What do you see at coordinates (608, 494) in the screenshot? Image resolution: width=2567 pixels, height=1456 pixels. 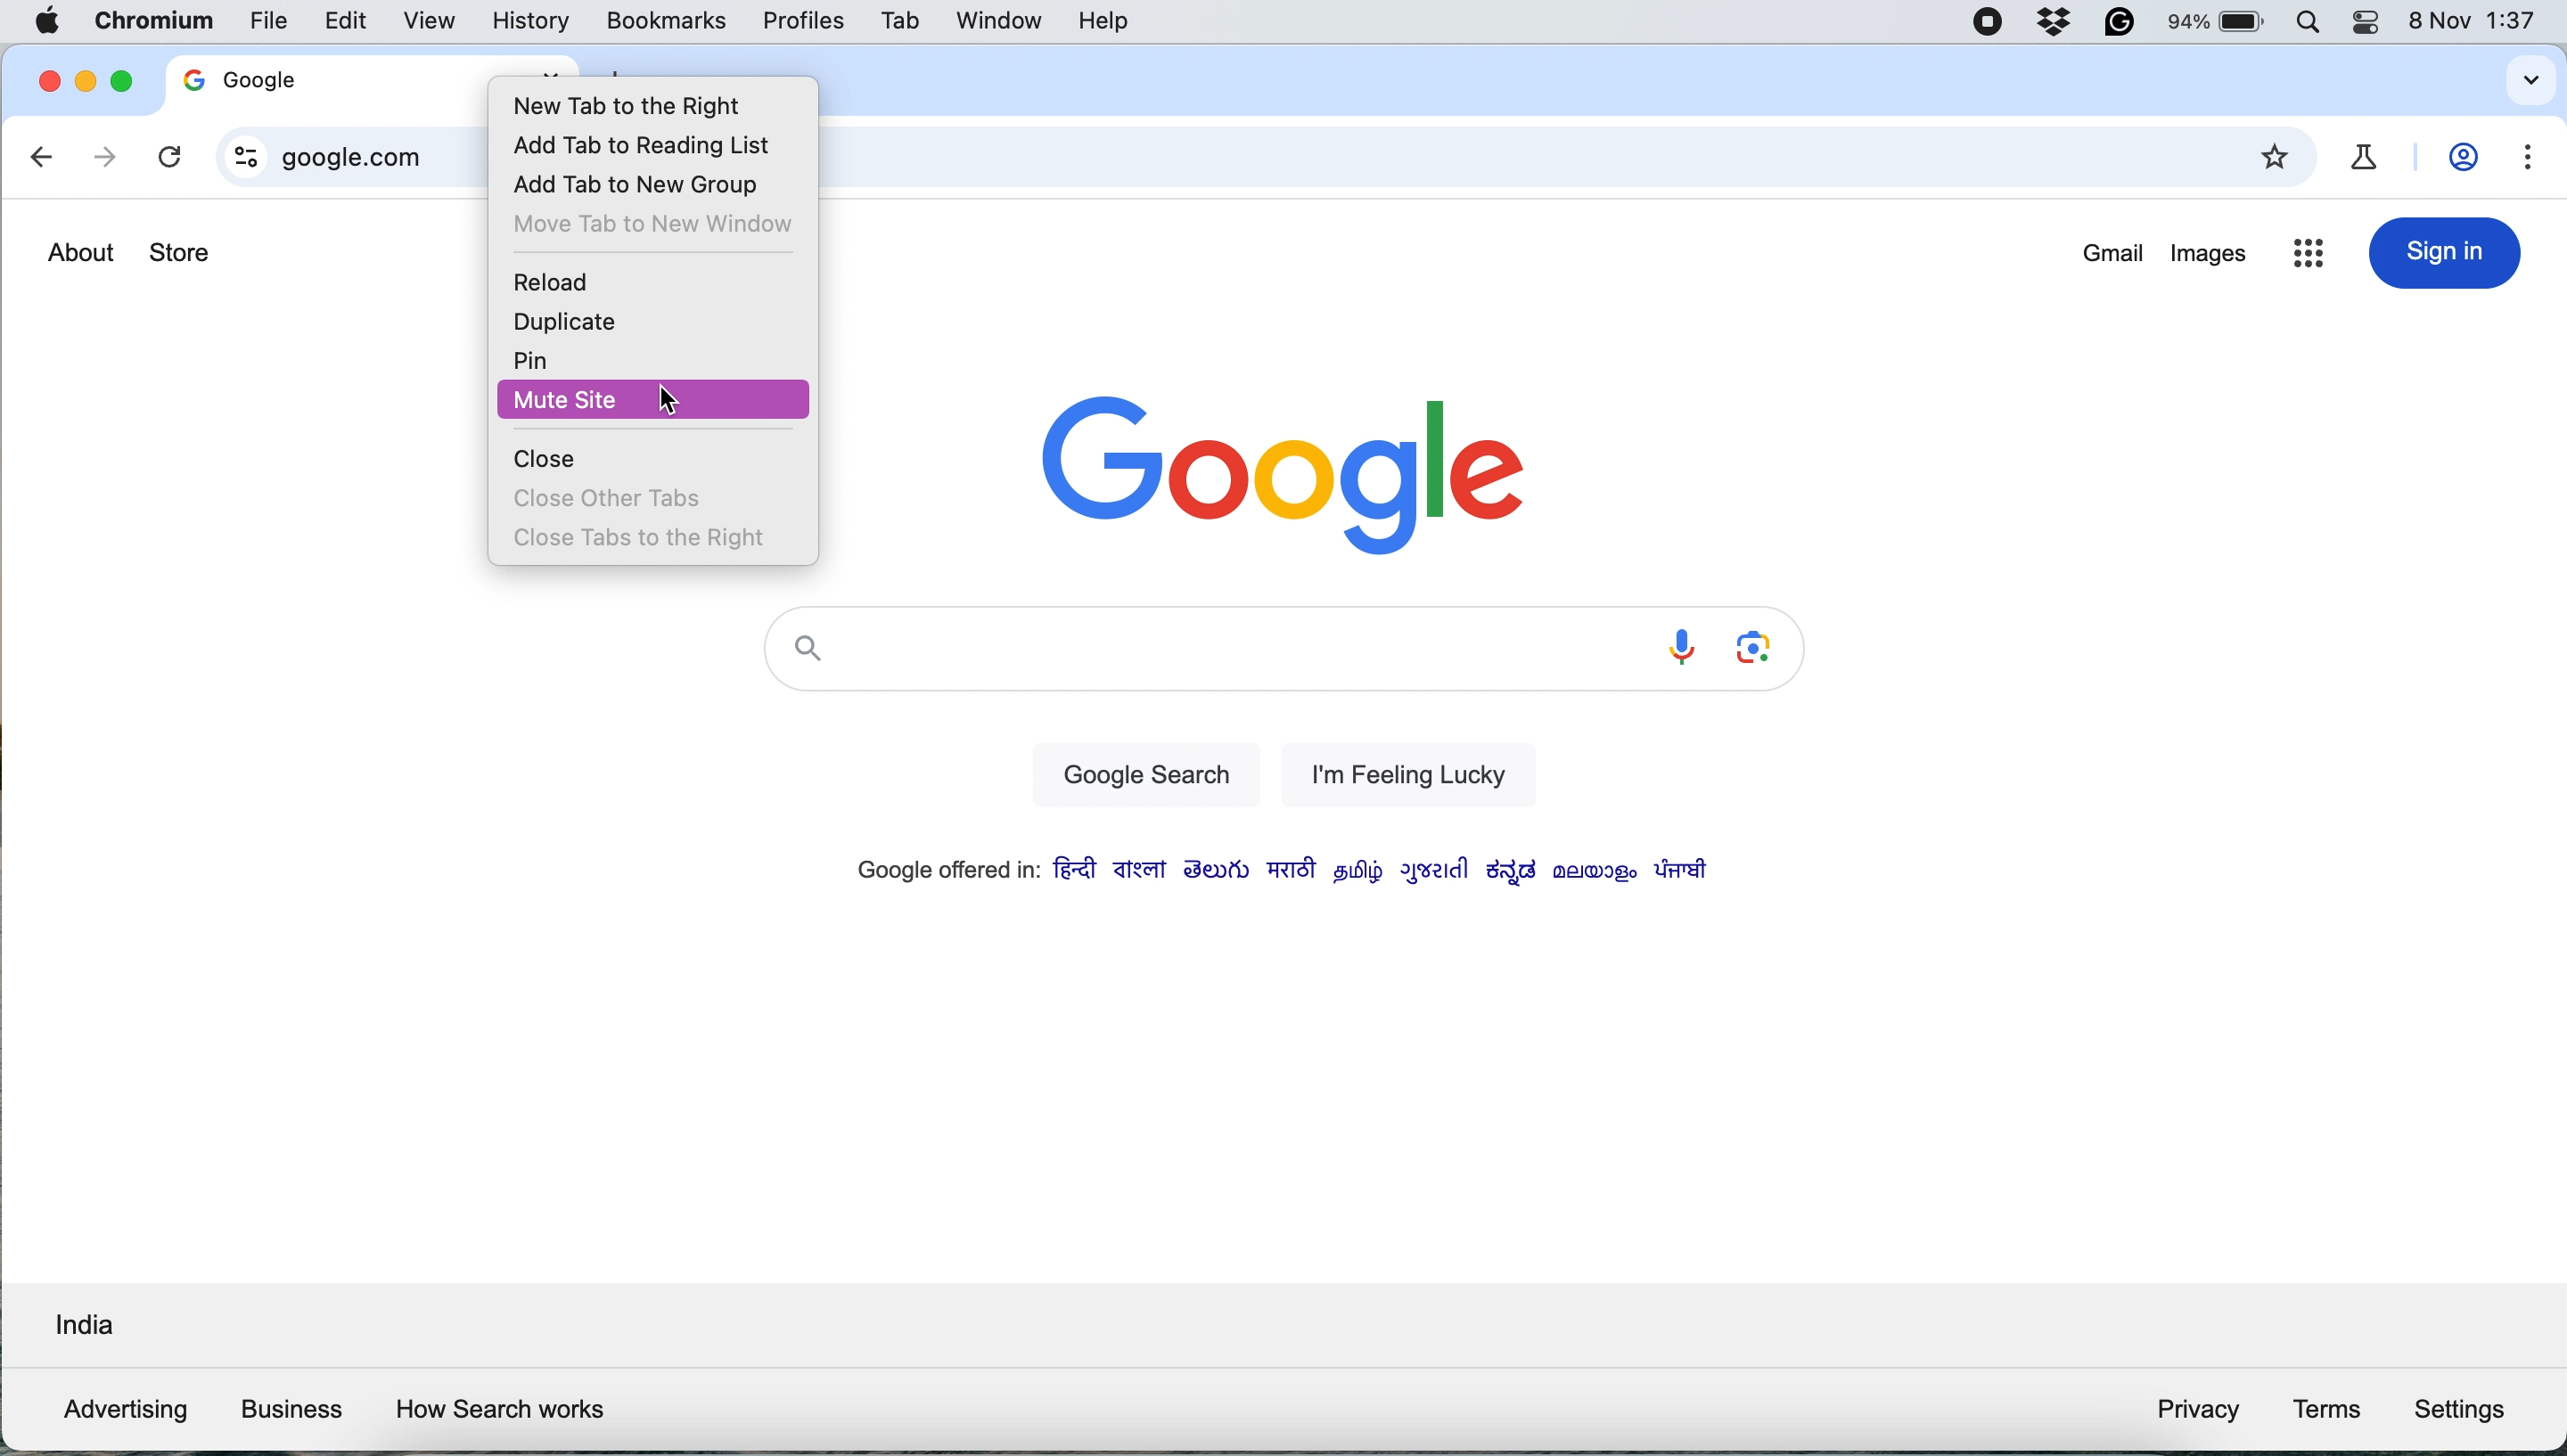 I see `close other tabs` at bounding box center [608, 494].